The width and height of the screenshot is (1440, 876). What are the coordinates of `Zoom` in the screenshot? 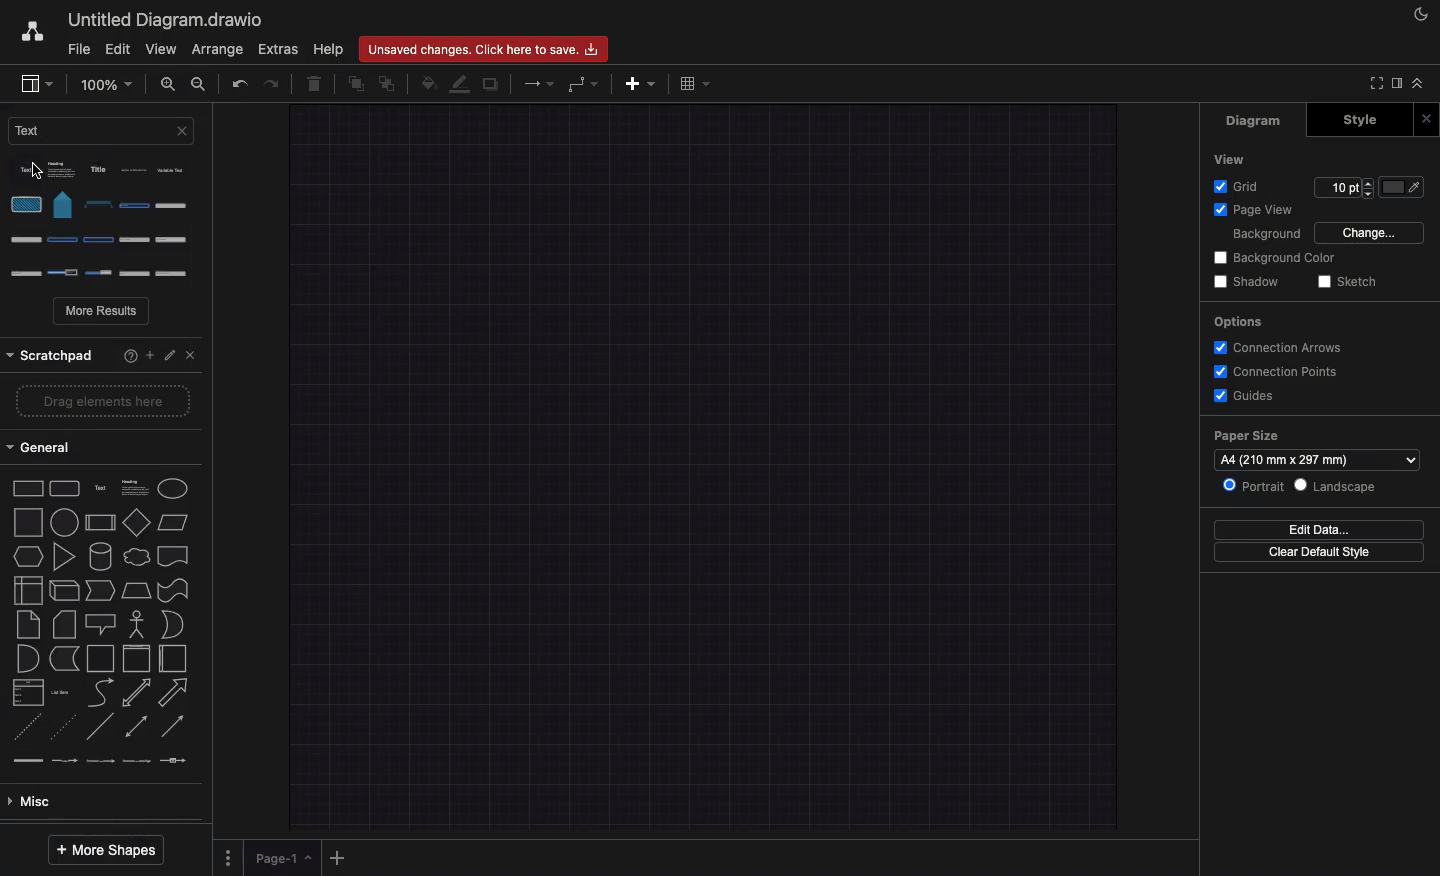 It's located at (105, 83).